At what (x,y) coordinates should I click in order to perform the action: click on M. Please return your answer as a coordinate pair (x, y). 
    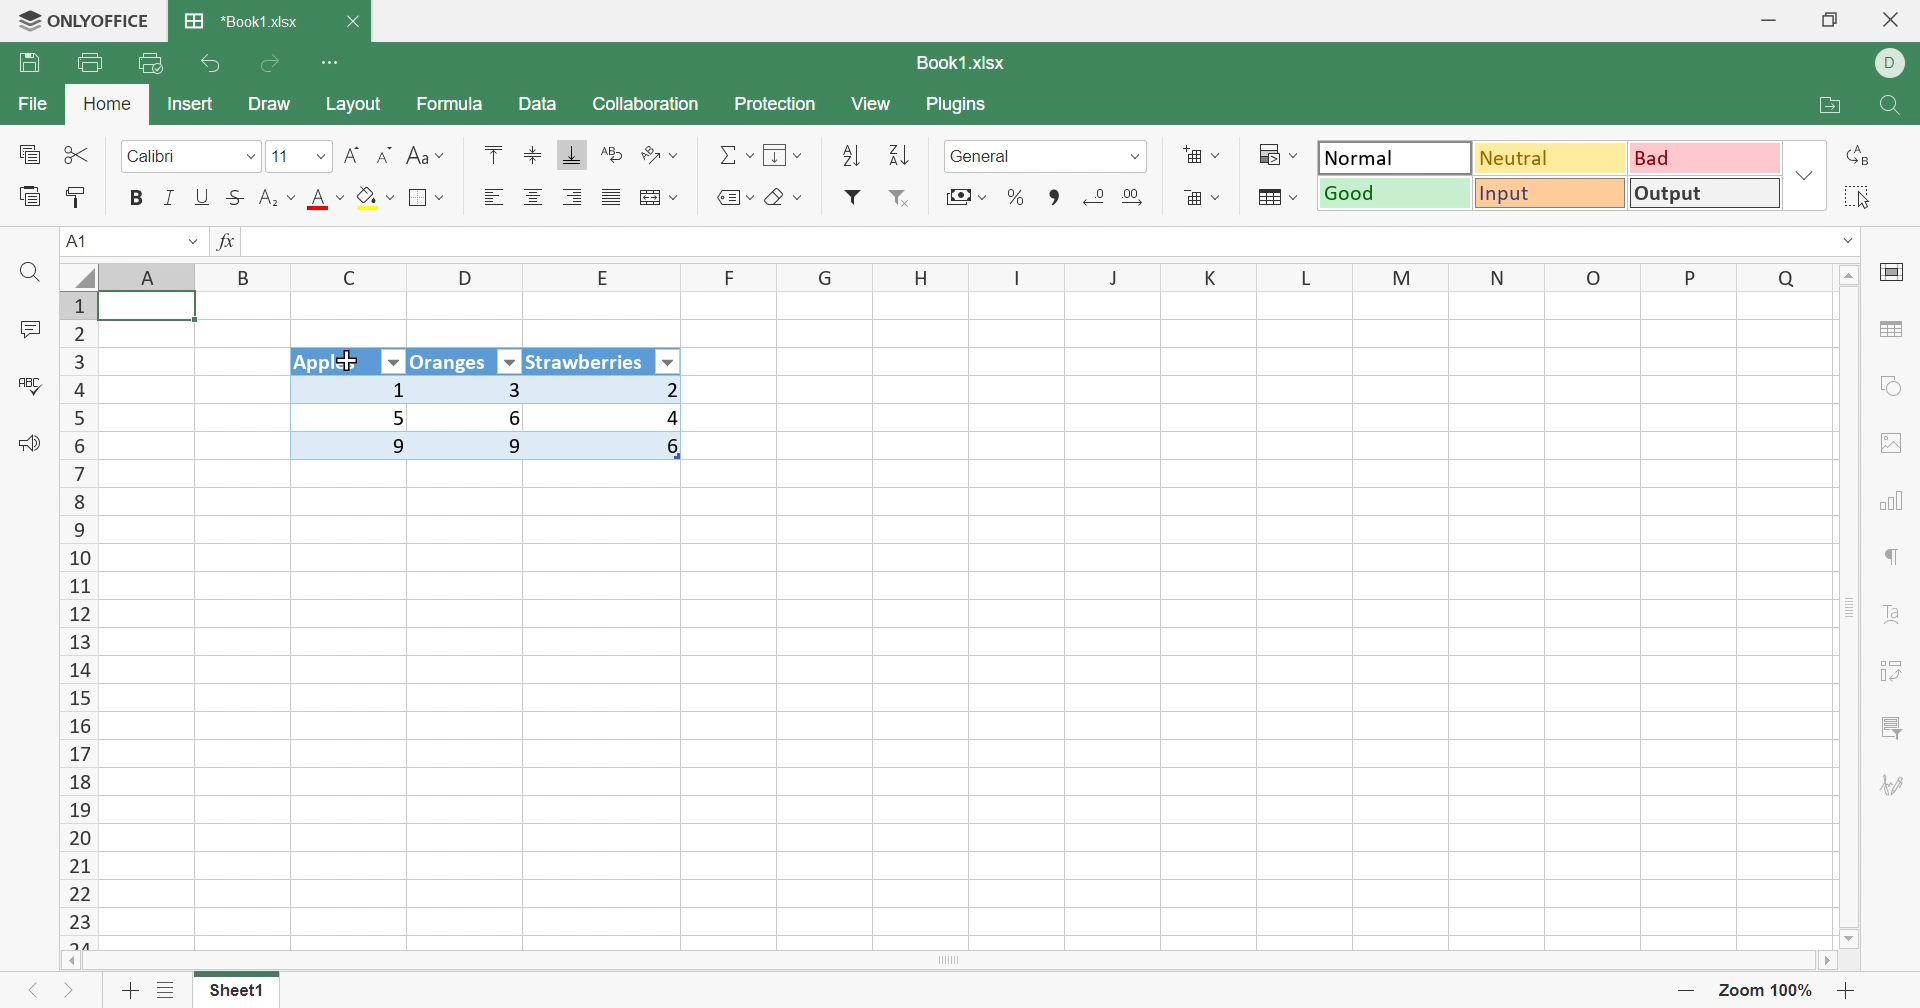
    Looking at the image, I should click on (1402, 277).